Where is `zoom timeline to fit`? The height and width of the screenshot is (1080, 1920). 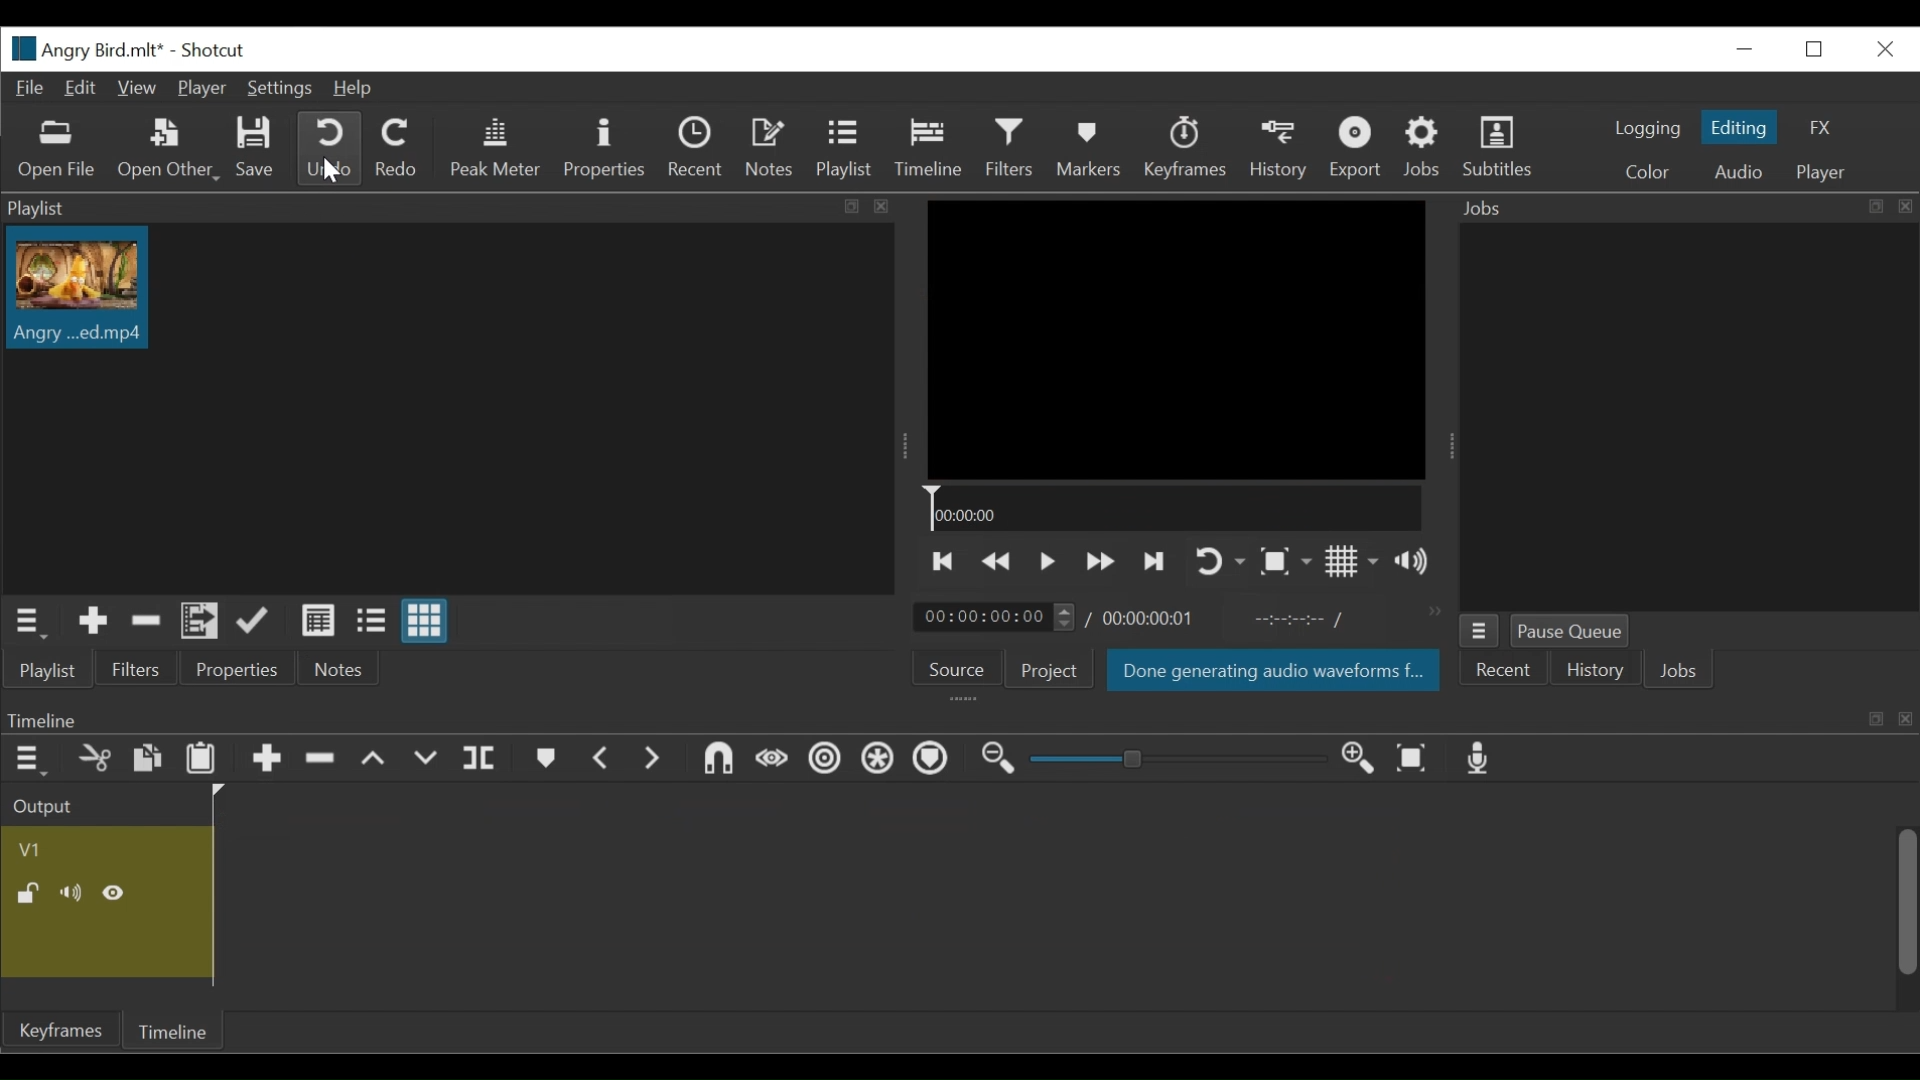
zoom timeline to fit is located at coordinates (1413, 758).